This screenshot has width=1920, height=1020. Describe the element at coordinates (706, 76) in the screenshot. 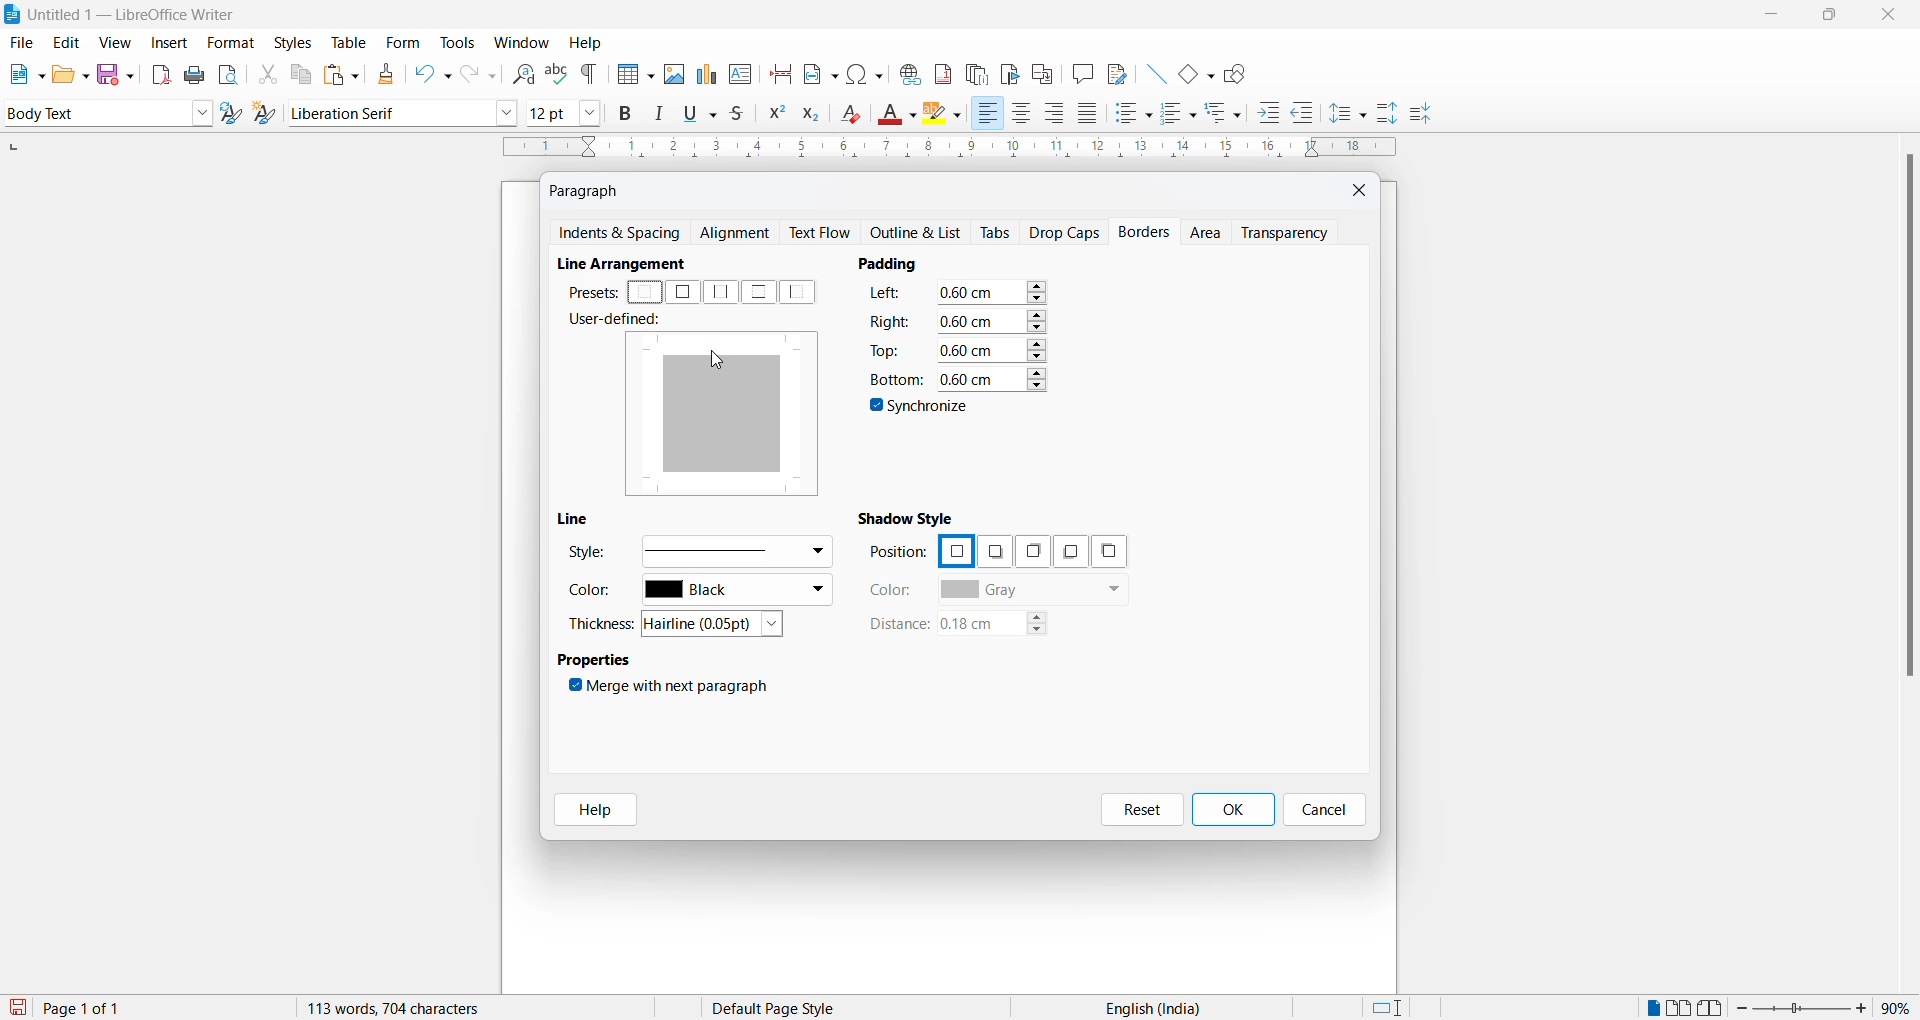

I see `insert chart` at that location.